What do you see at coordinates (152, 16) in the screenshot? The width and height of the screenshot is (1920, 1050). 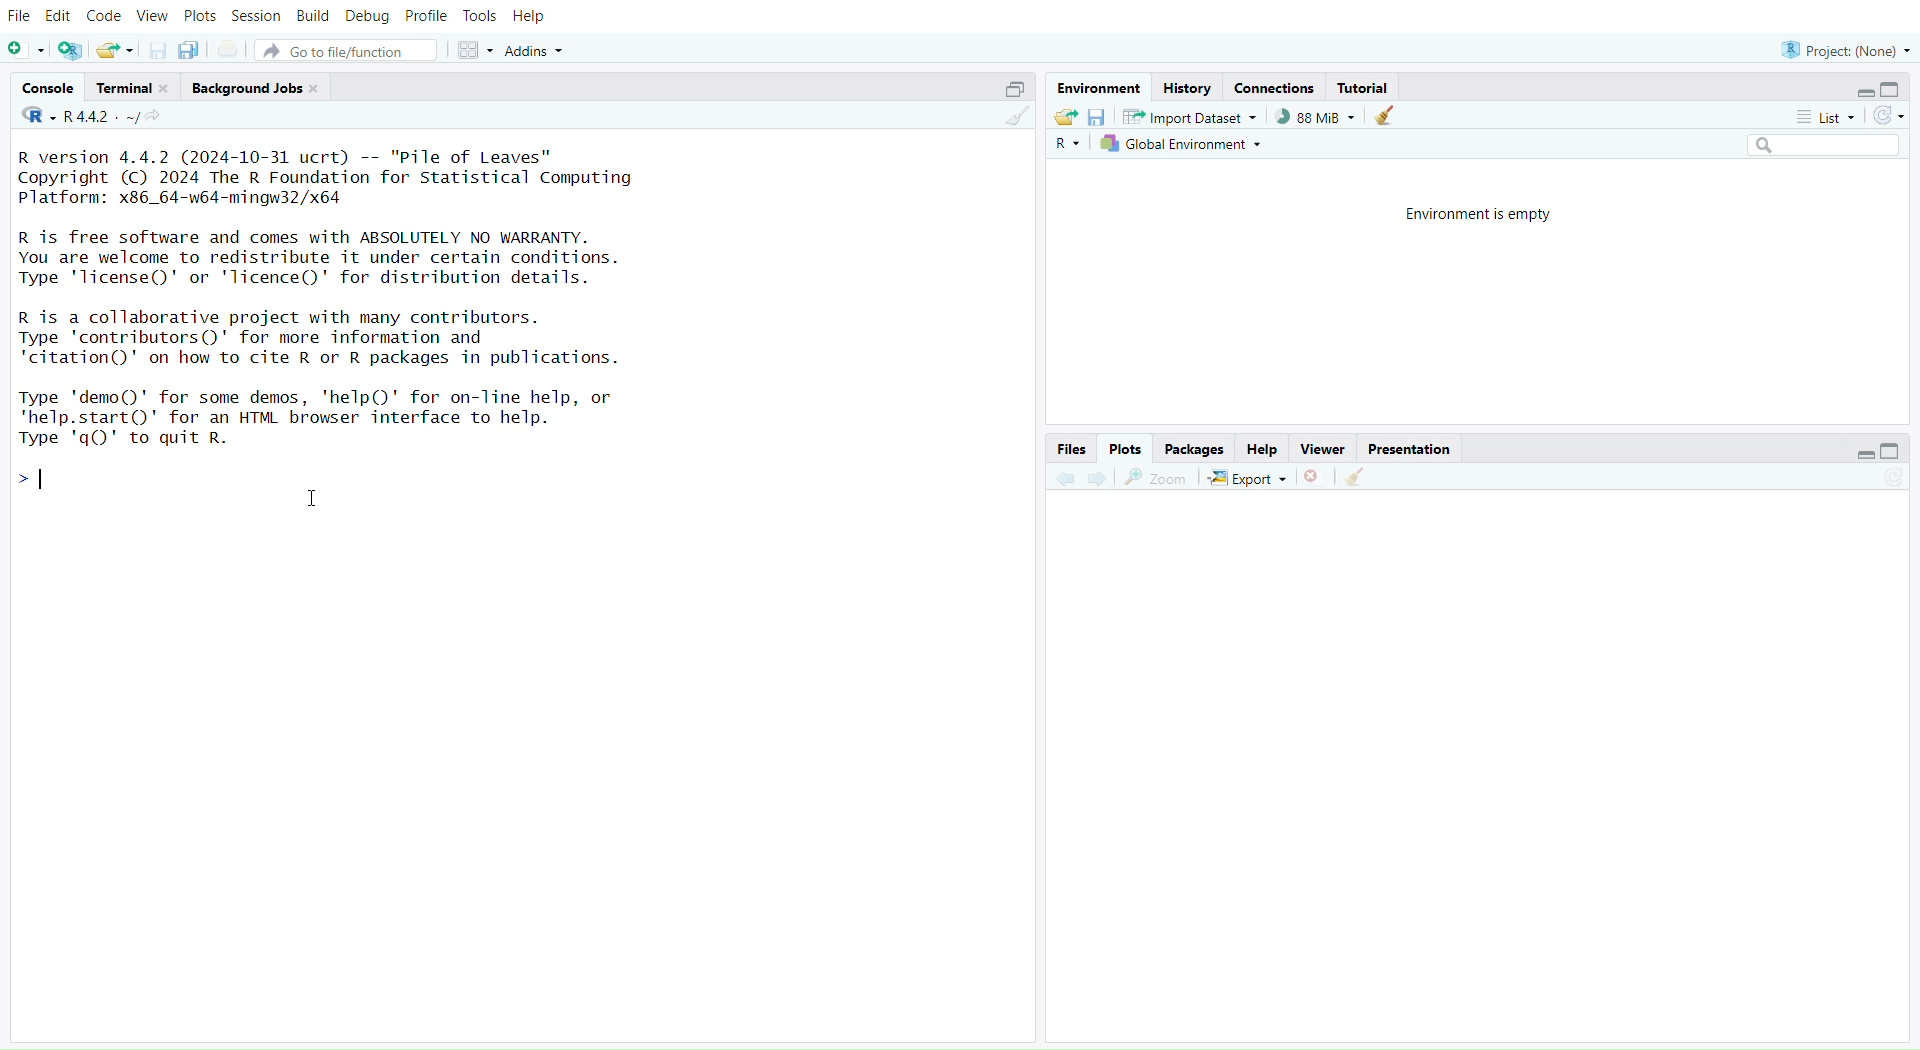 I see `view` at bounding box center [152, 16].